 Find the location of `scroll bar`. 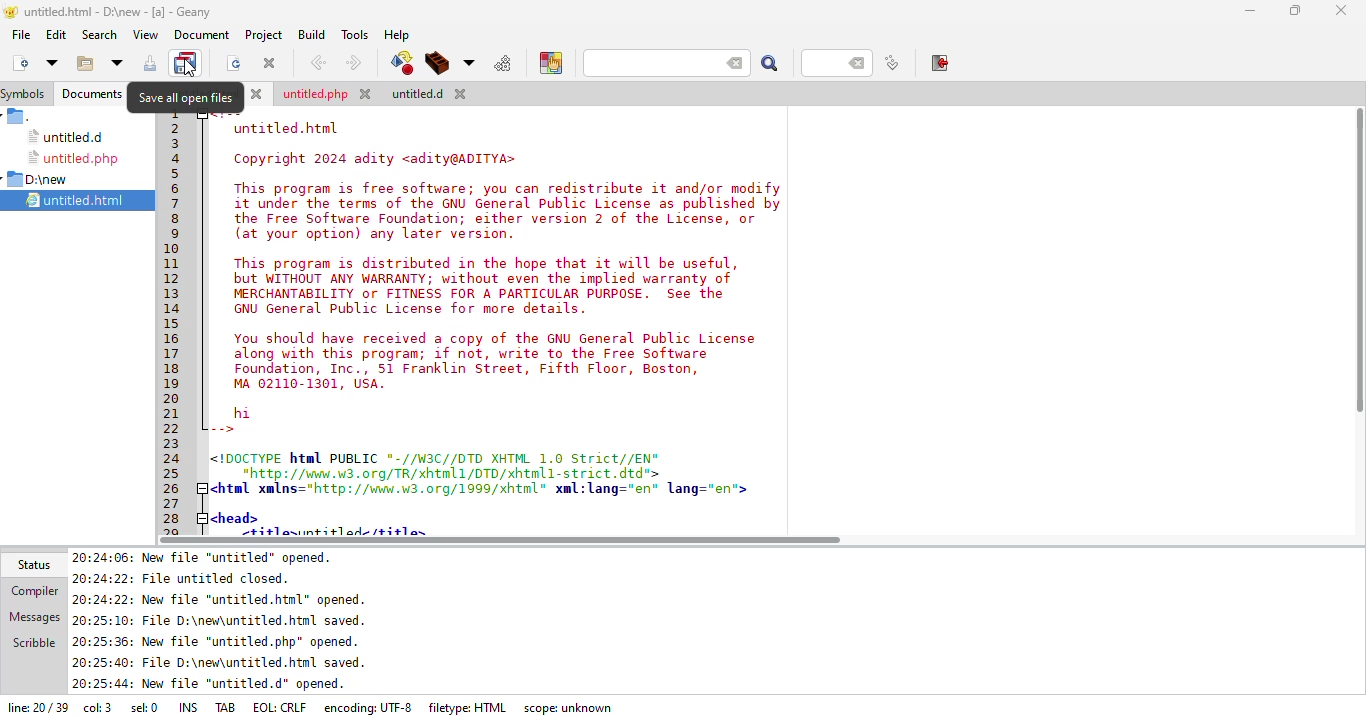

scroll bar is located at coordinates (496, 540).